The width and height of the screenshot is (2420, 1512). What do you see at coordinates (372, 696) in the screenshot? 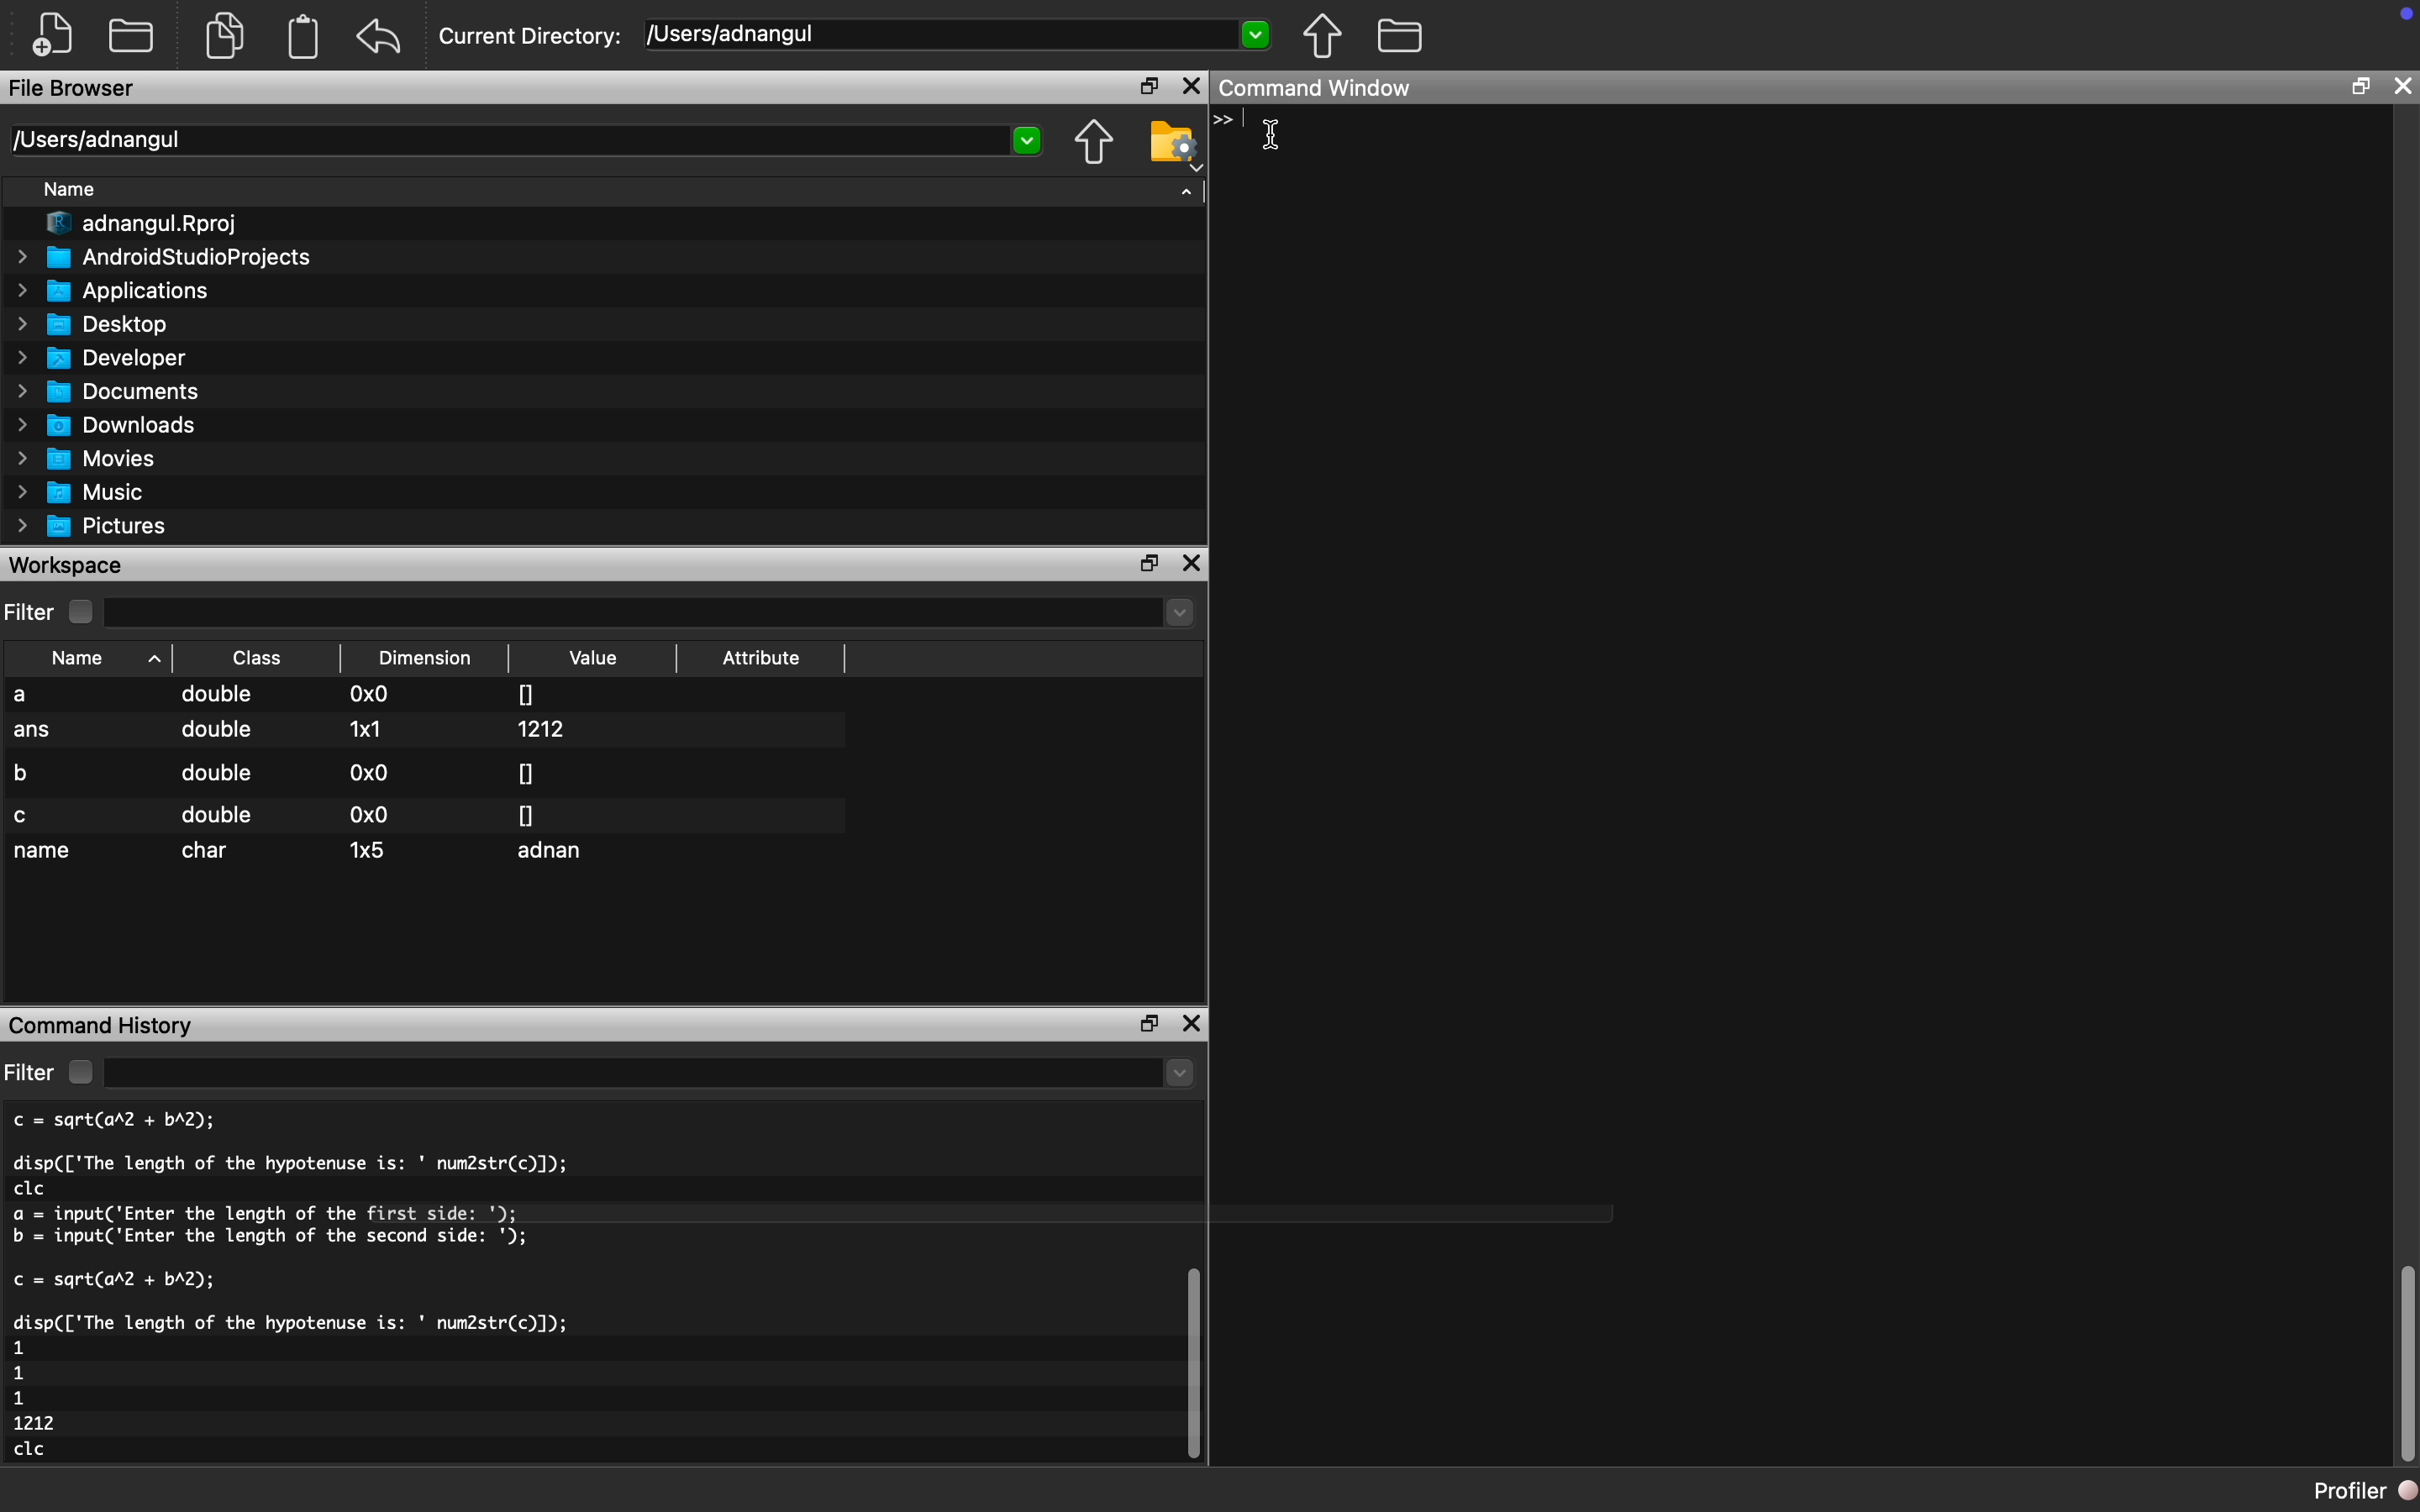
I see `0x0` at bounding box center [372, 696].